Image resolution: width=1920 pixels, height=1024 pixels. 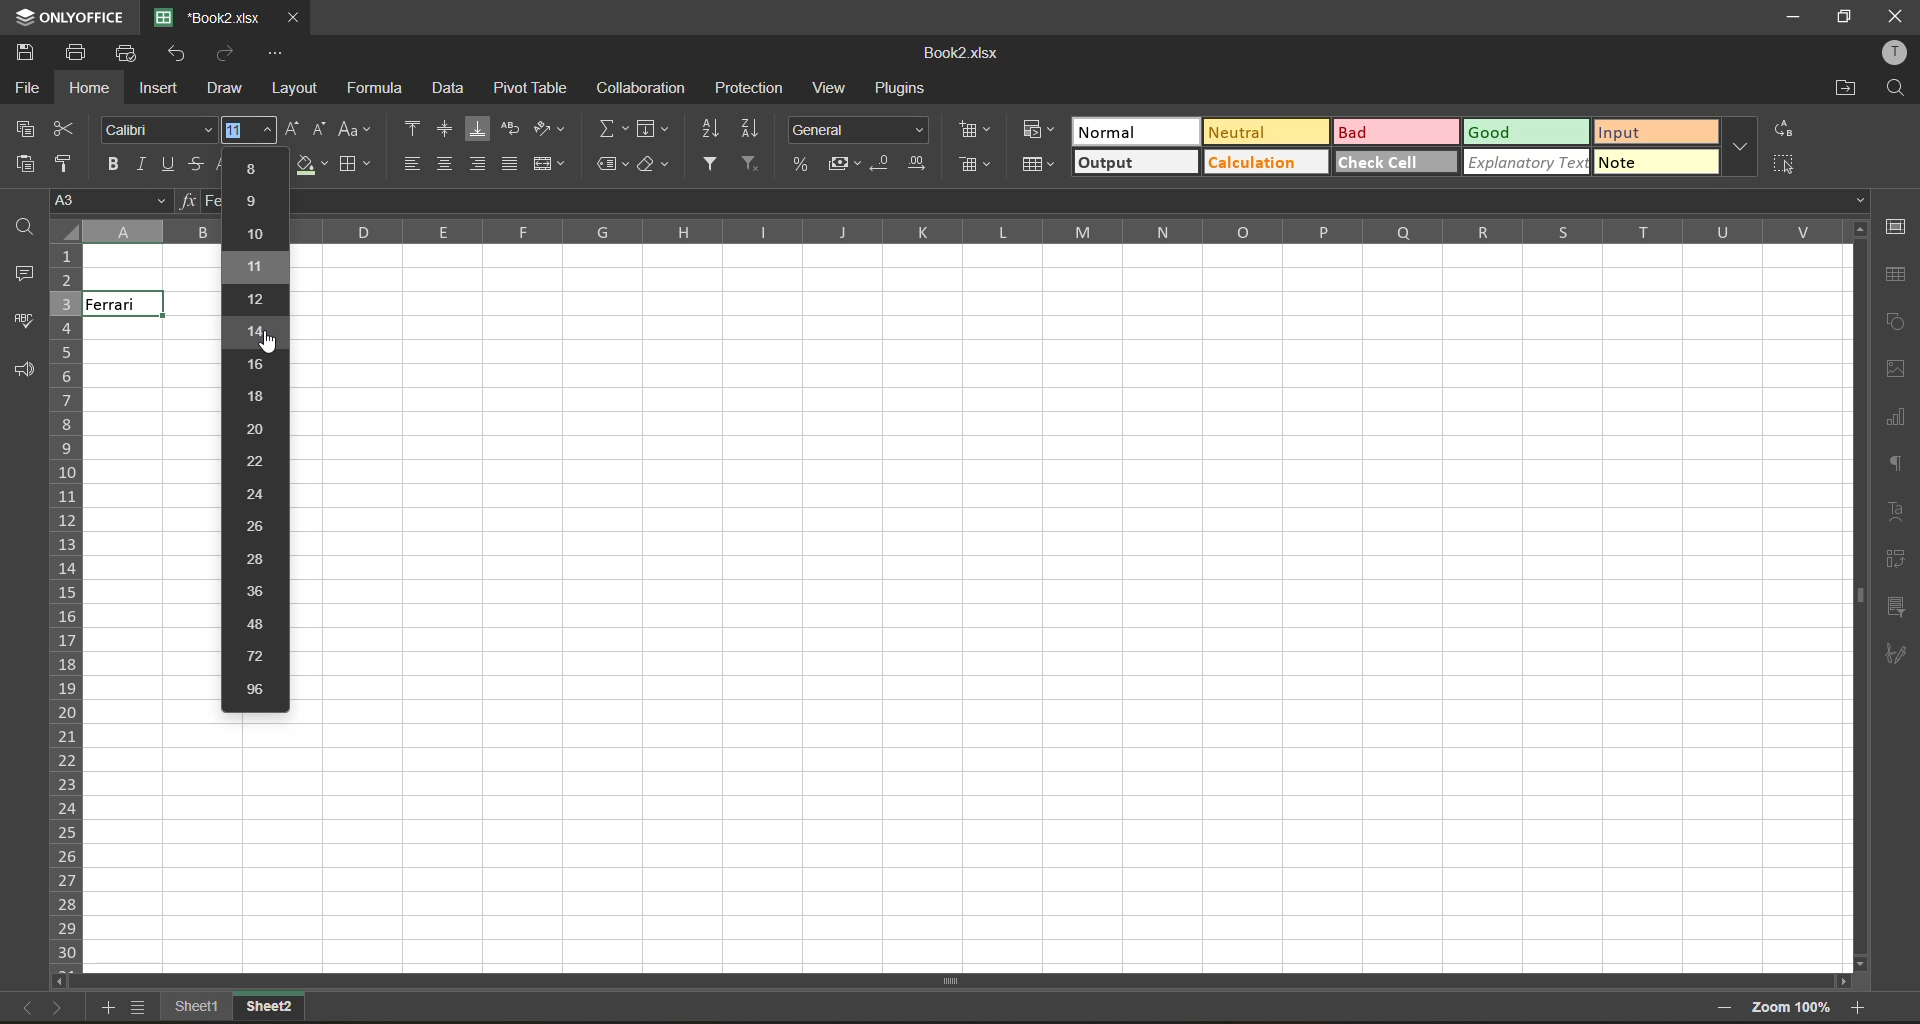 What do you see at coordinates (1796, 15) in the screenshot?
I see `minimize` at bounding box center [1796, 15].